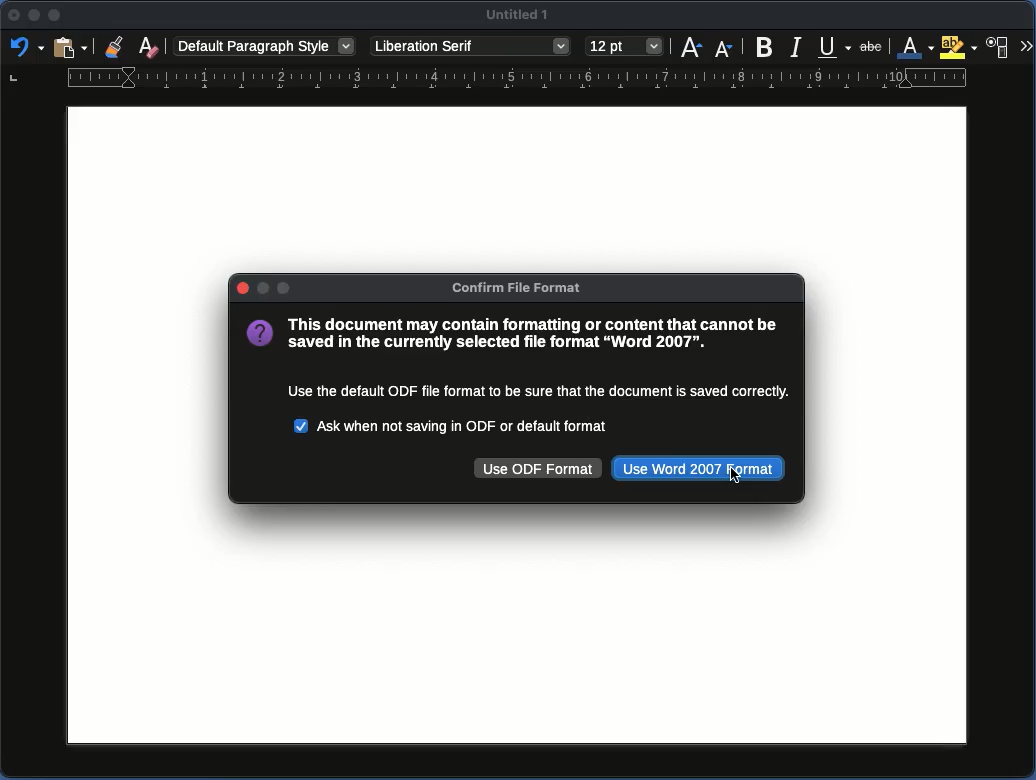 The image size is (1036, 780). What do you see at coordinates (999, 47) in the screenshot?
I see `Character` at bounding box center [999, 47].